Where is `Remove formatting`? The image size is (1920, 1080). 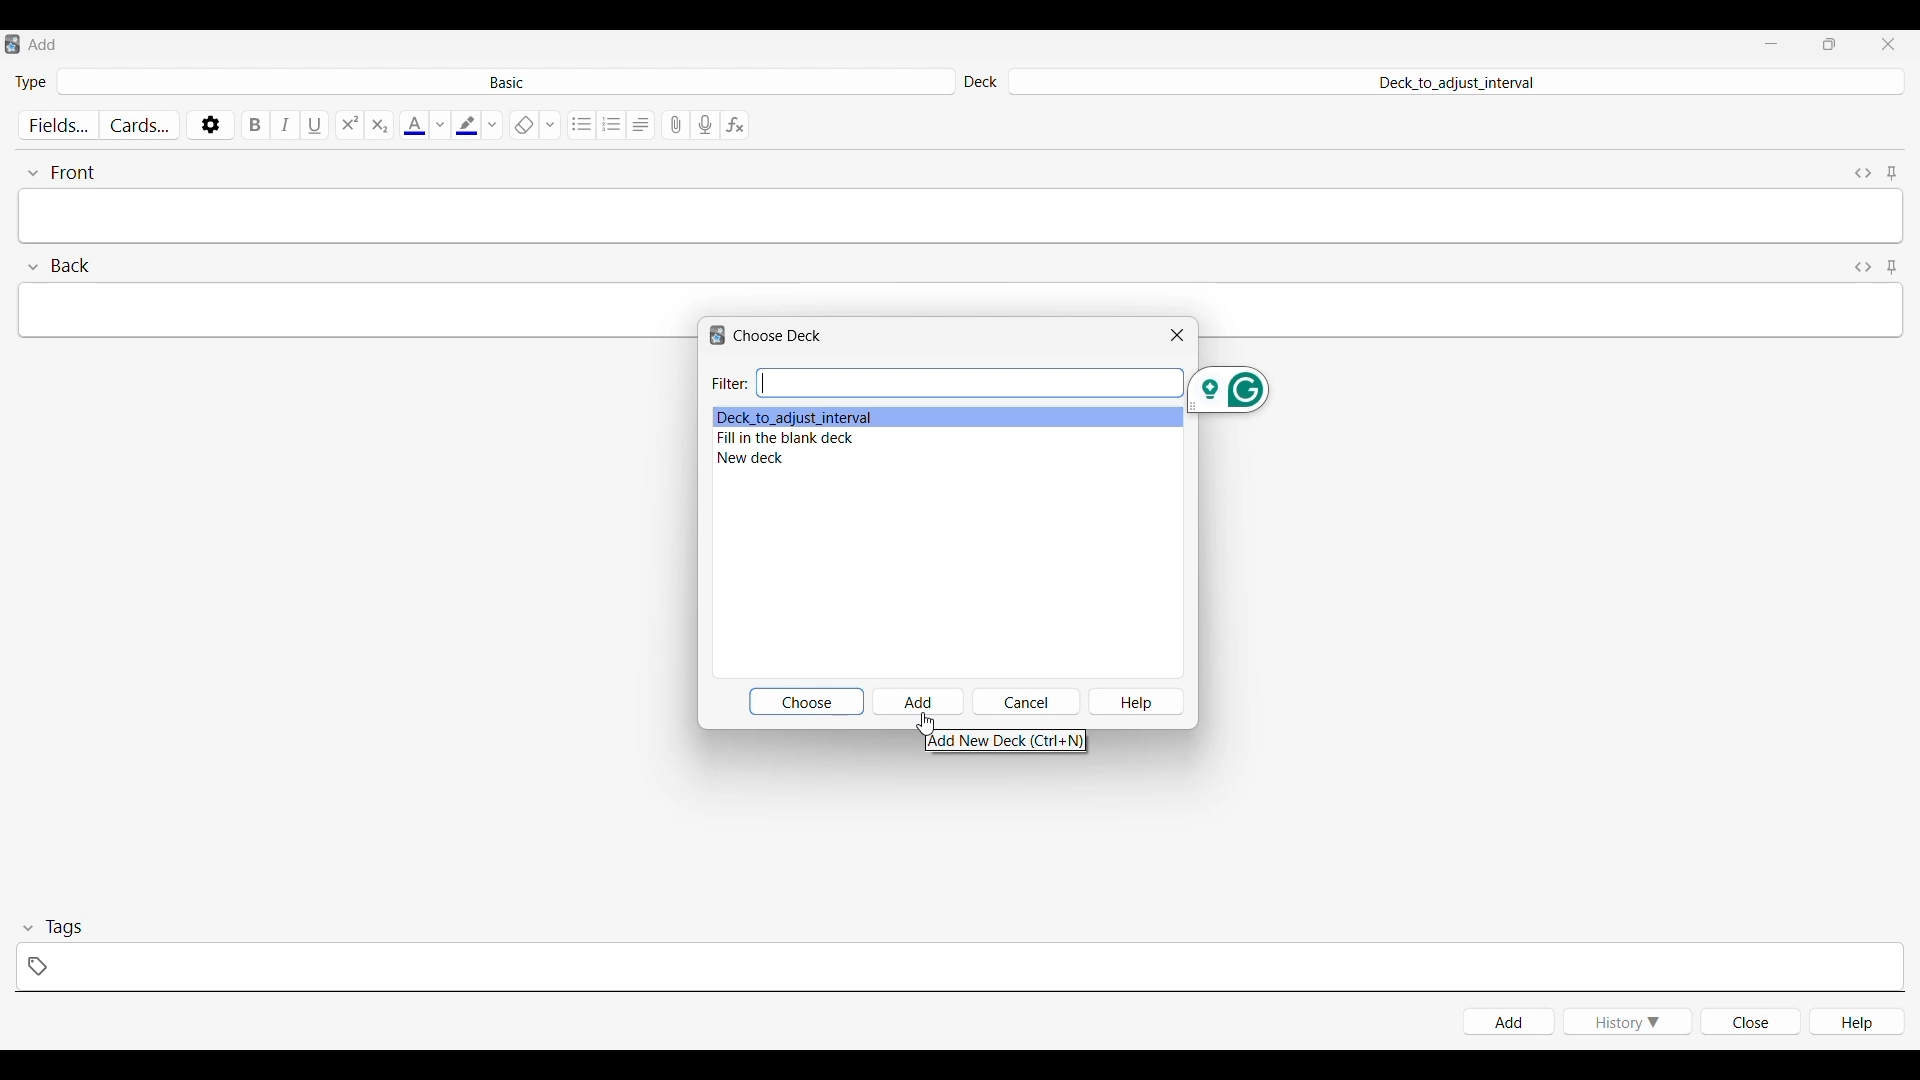
Remove formatting is located at coordinates (523, 125).